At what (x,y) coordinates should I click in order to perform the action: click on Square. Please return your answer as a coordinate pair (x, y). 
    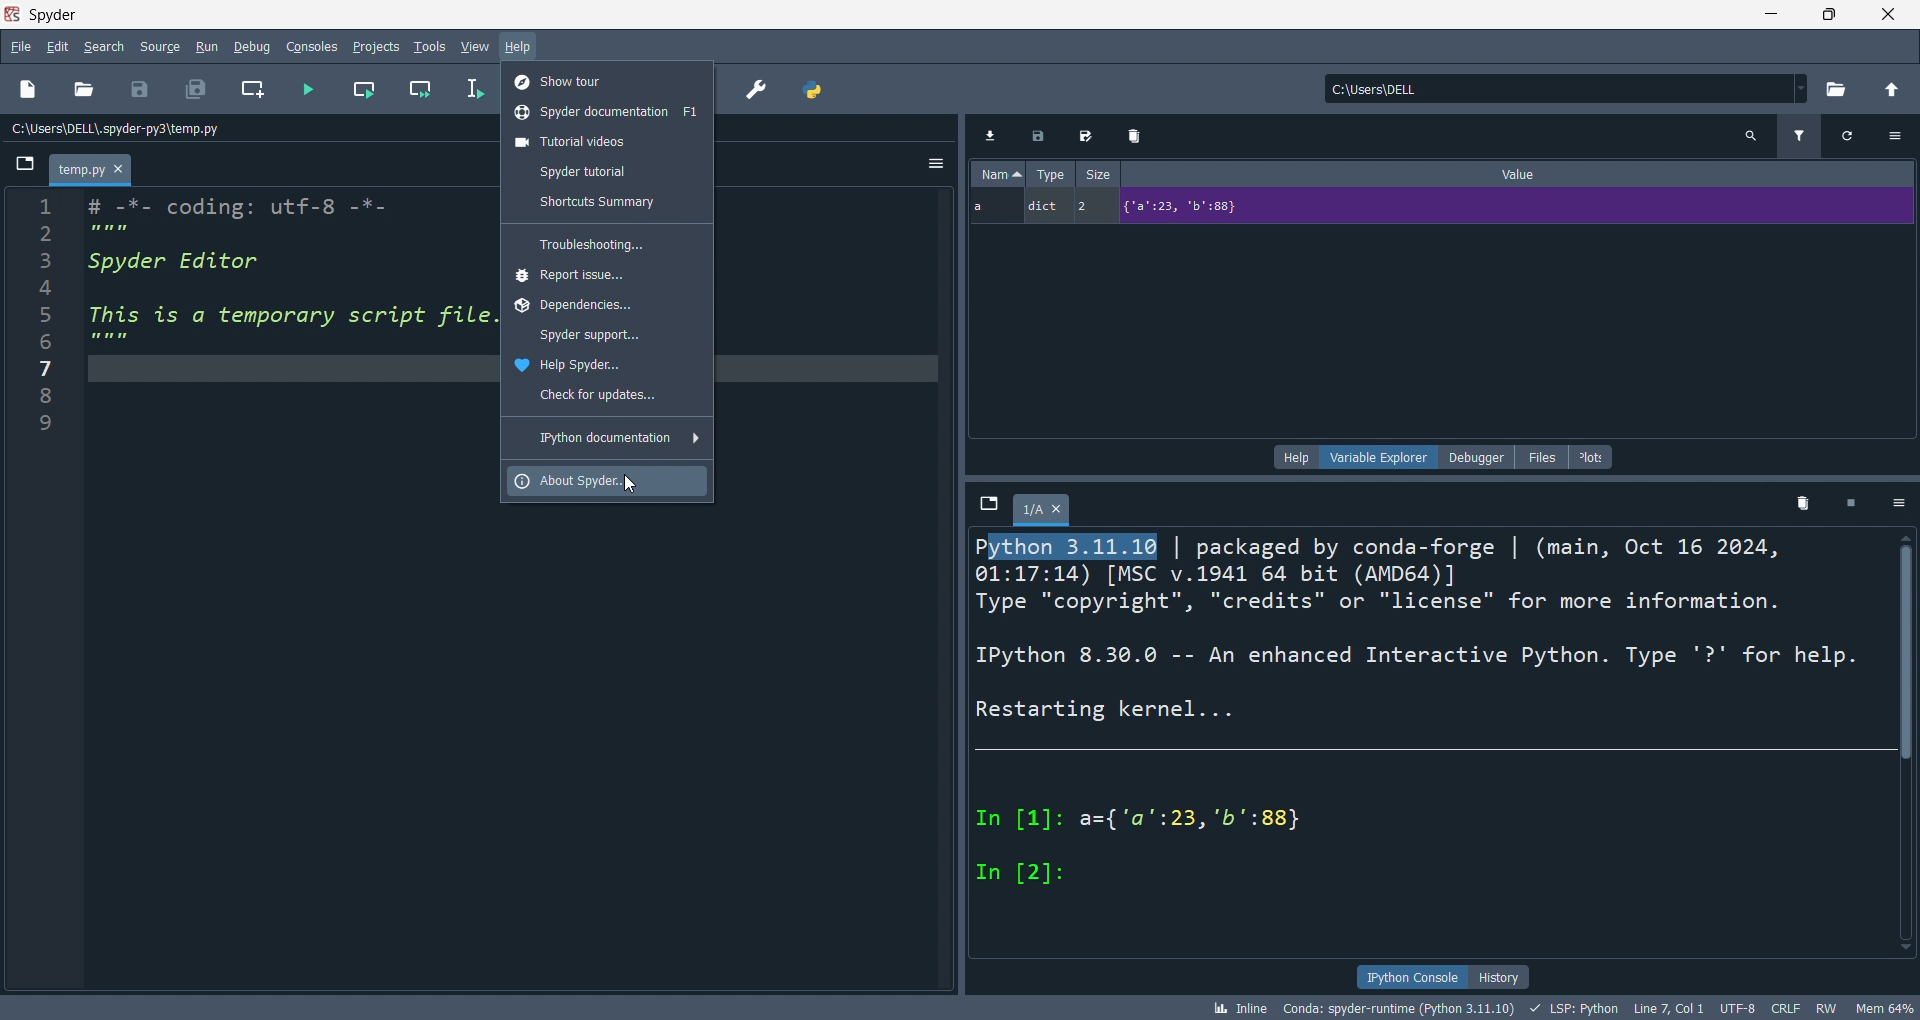
    Looking at the image, I should click on (1851, 502).